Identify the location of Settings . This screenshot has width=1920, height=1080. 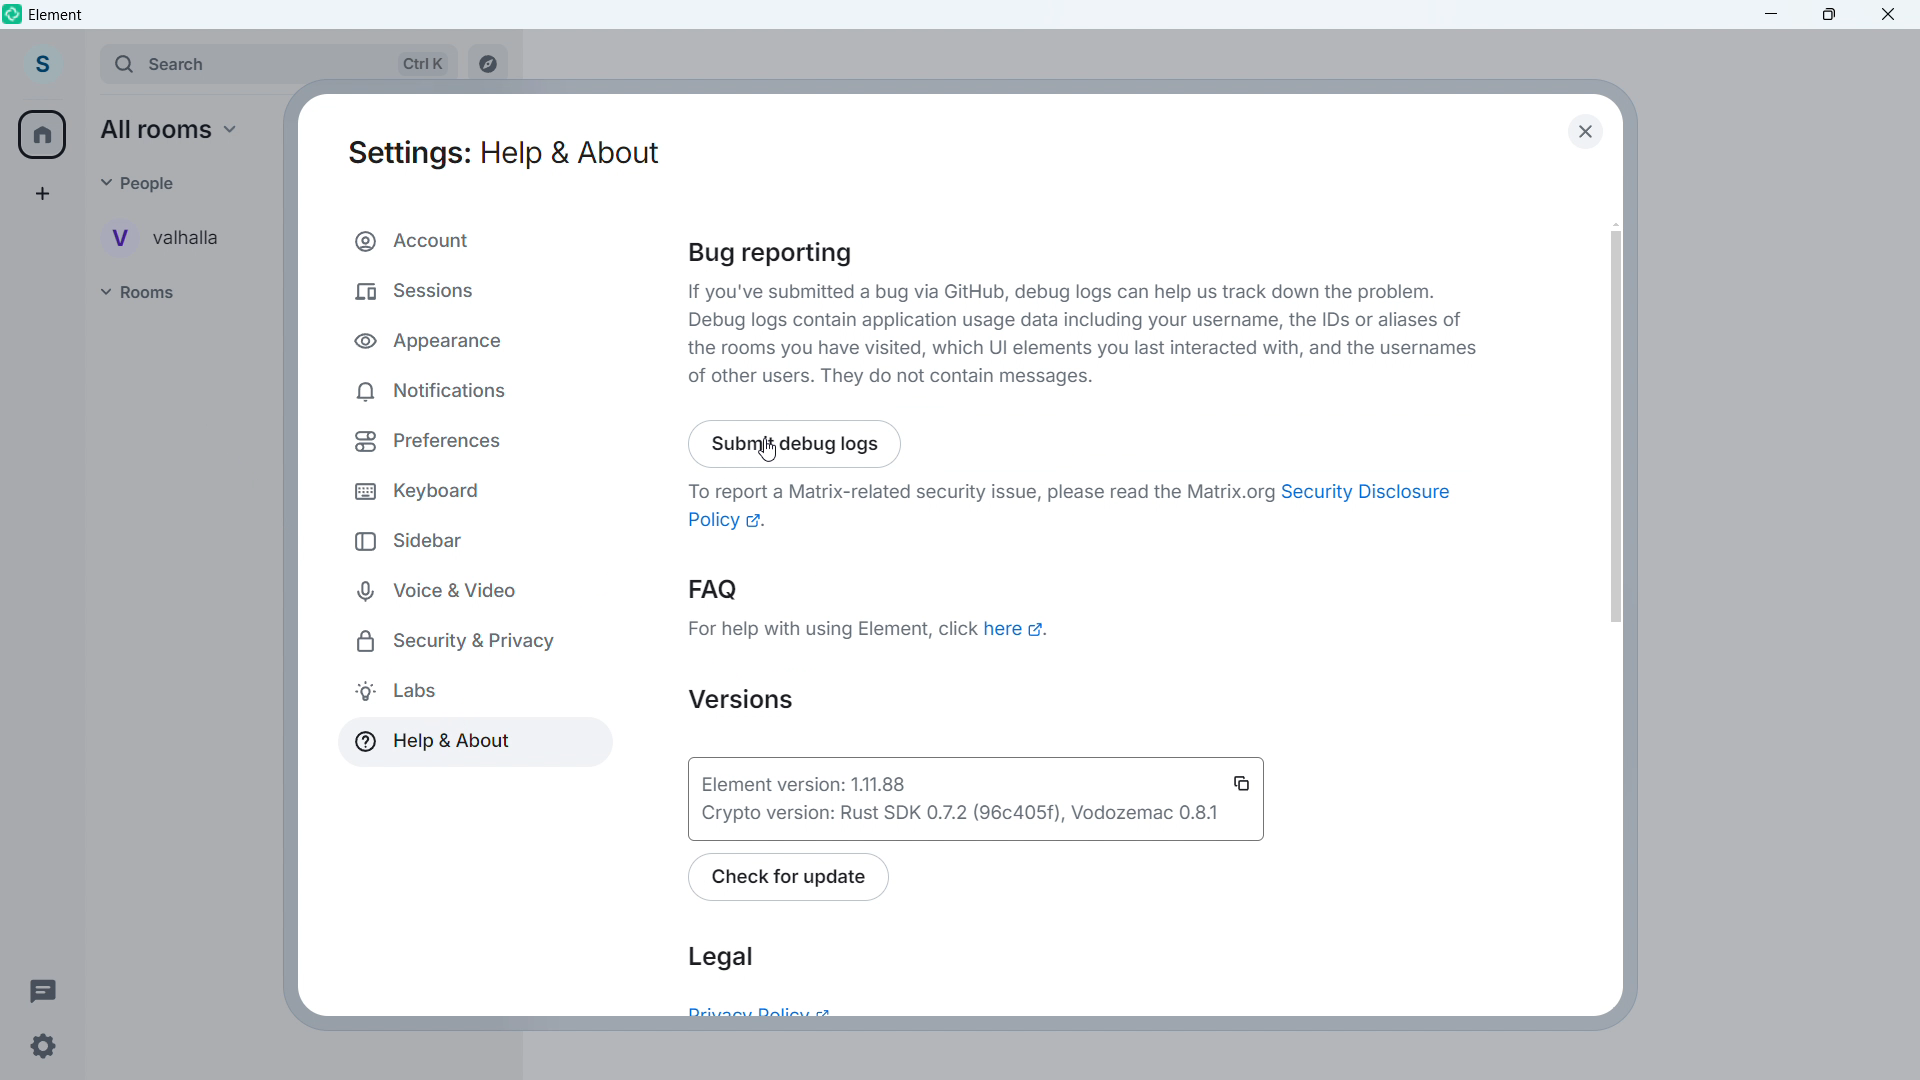
(42, 1047).